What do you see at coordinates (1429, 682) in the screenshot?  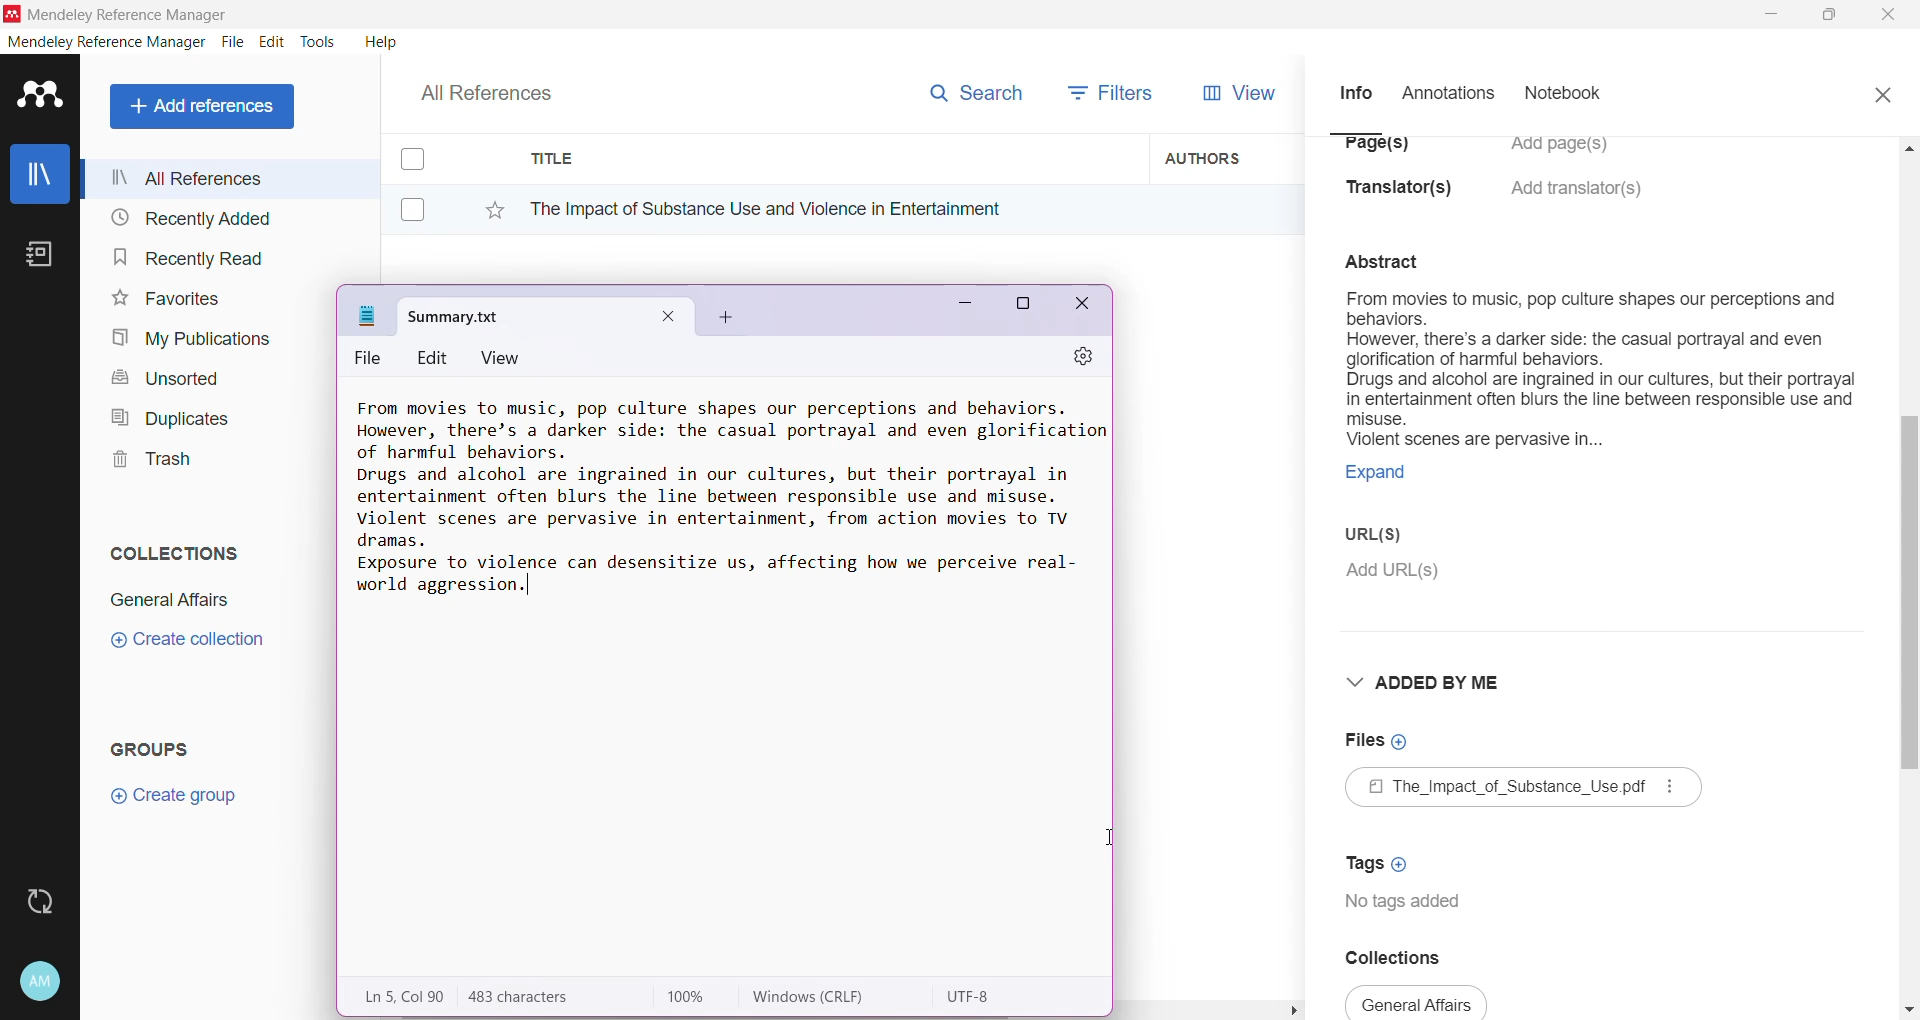 I see `Added By Me` at bounding box center [1429, 682].